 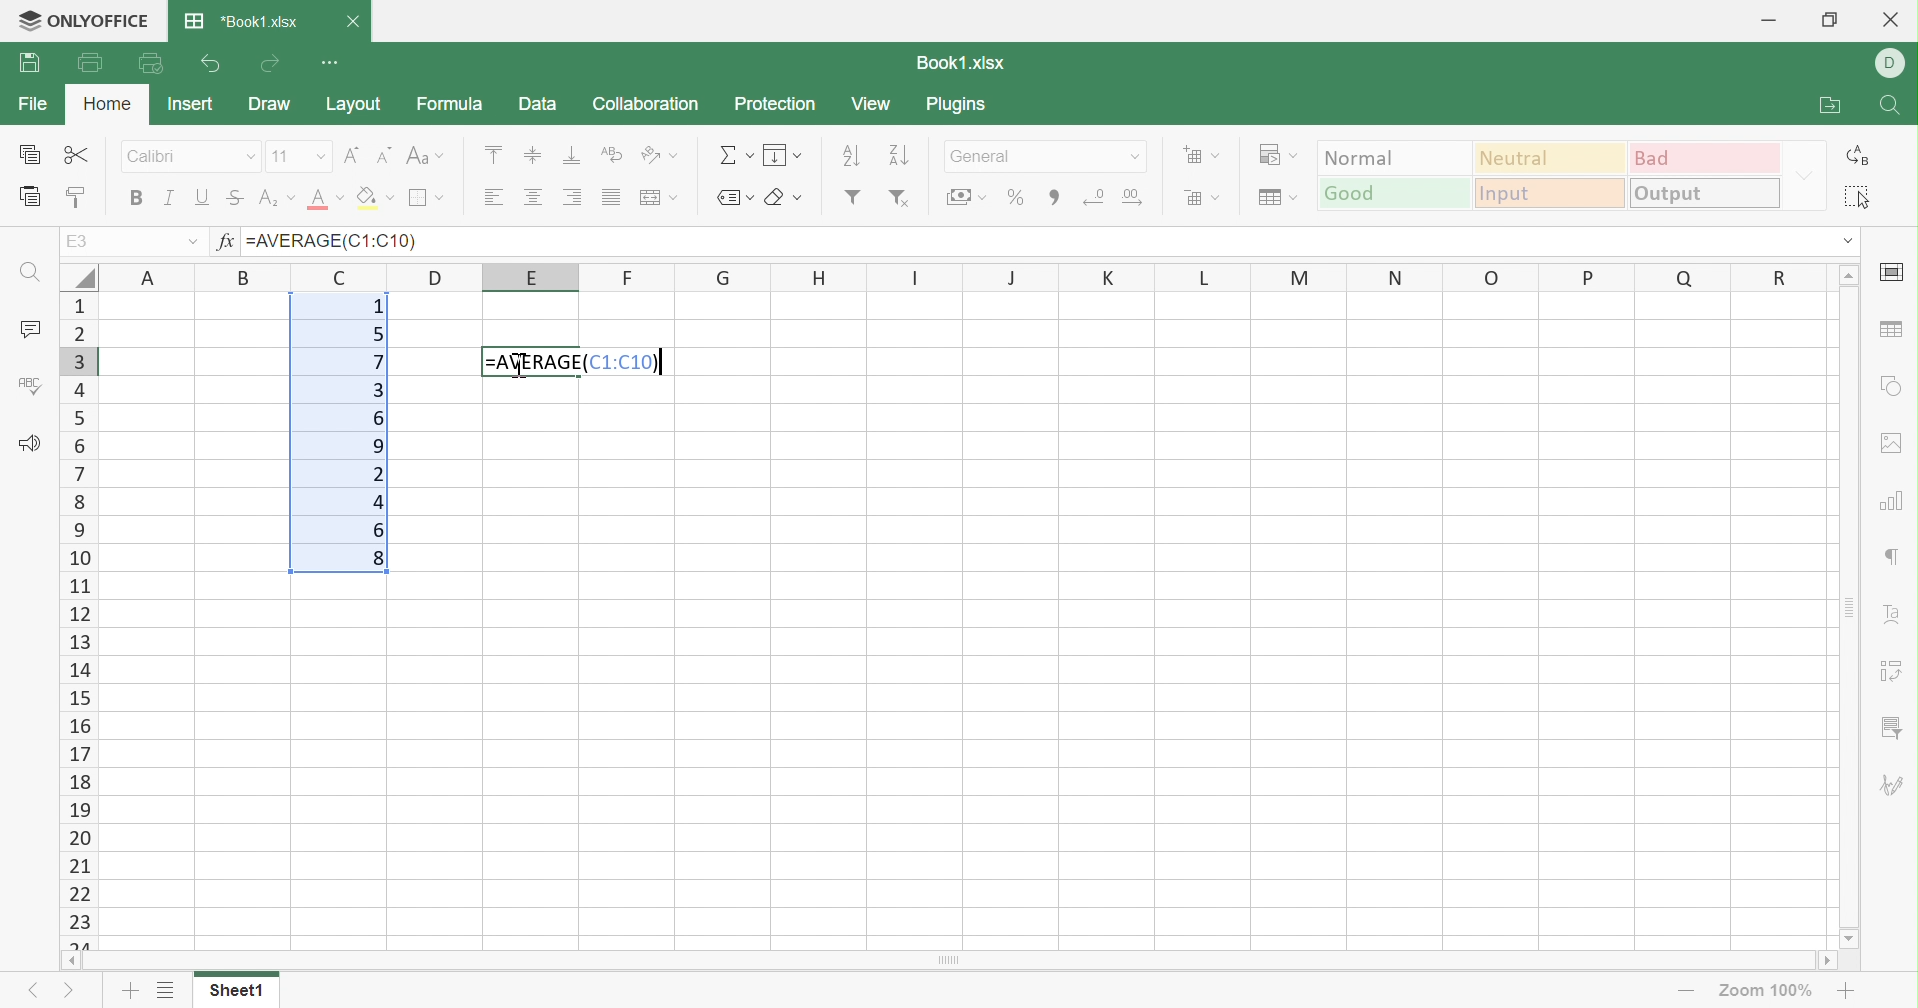 I want to click on General, so click(x=984, y=158).